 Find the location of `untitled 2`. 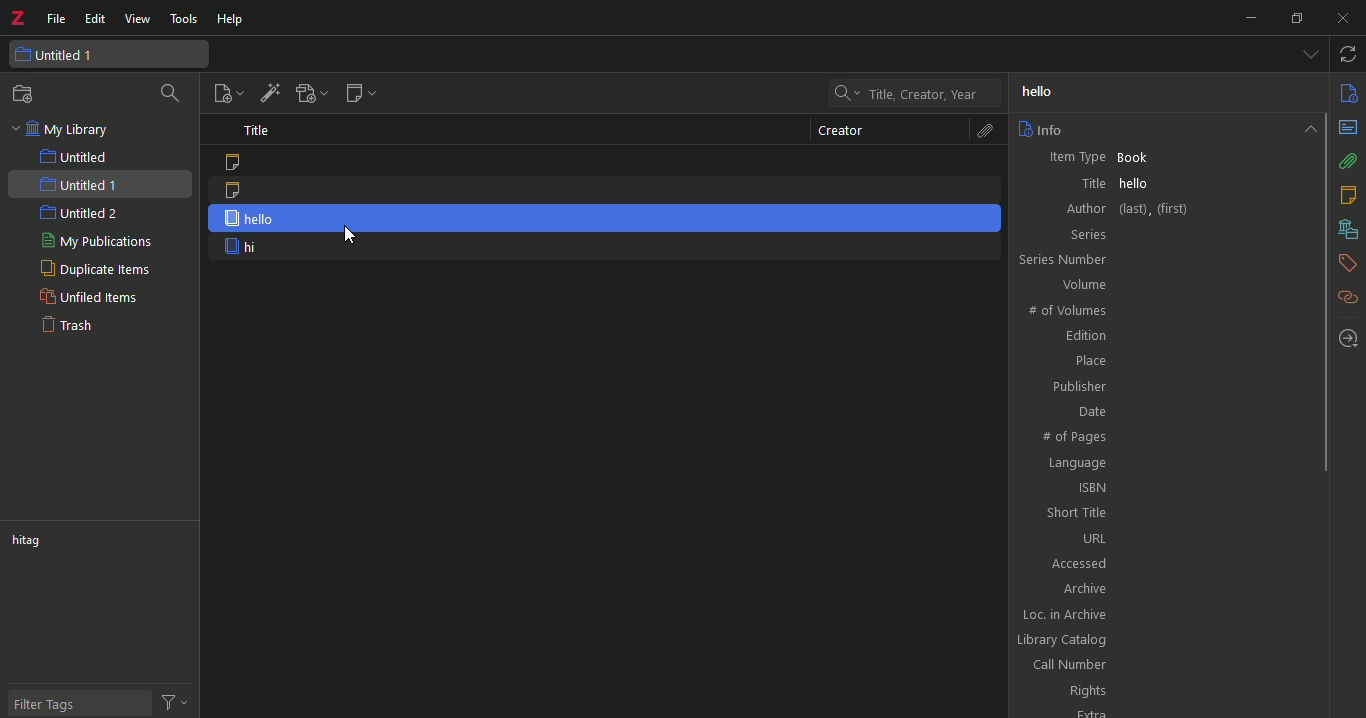

untitled 2 is located at coordinates (76, 213).